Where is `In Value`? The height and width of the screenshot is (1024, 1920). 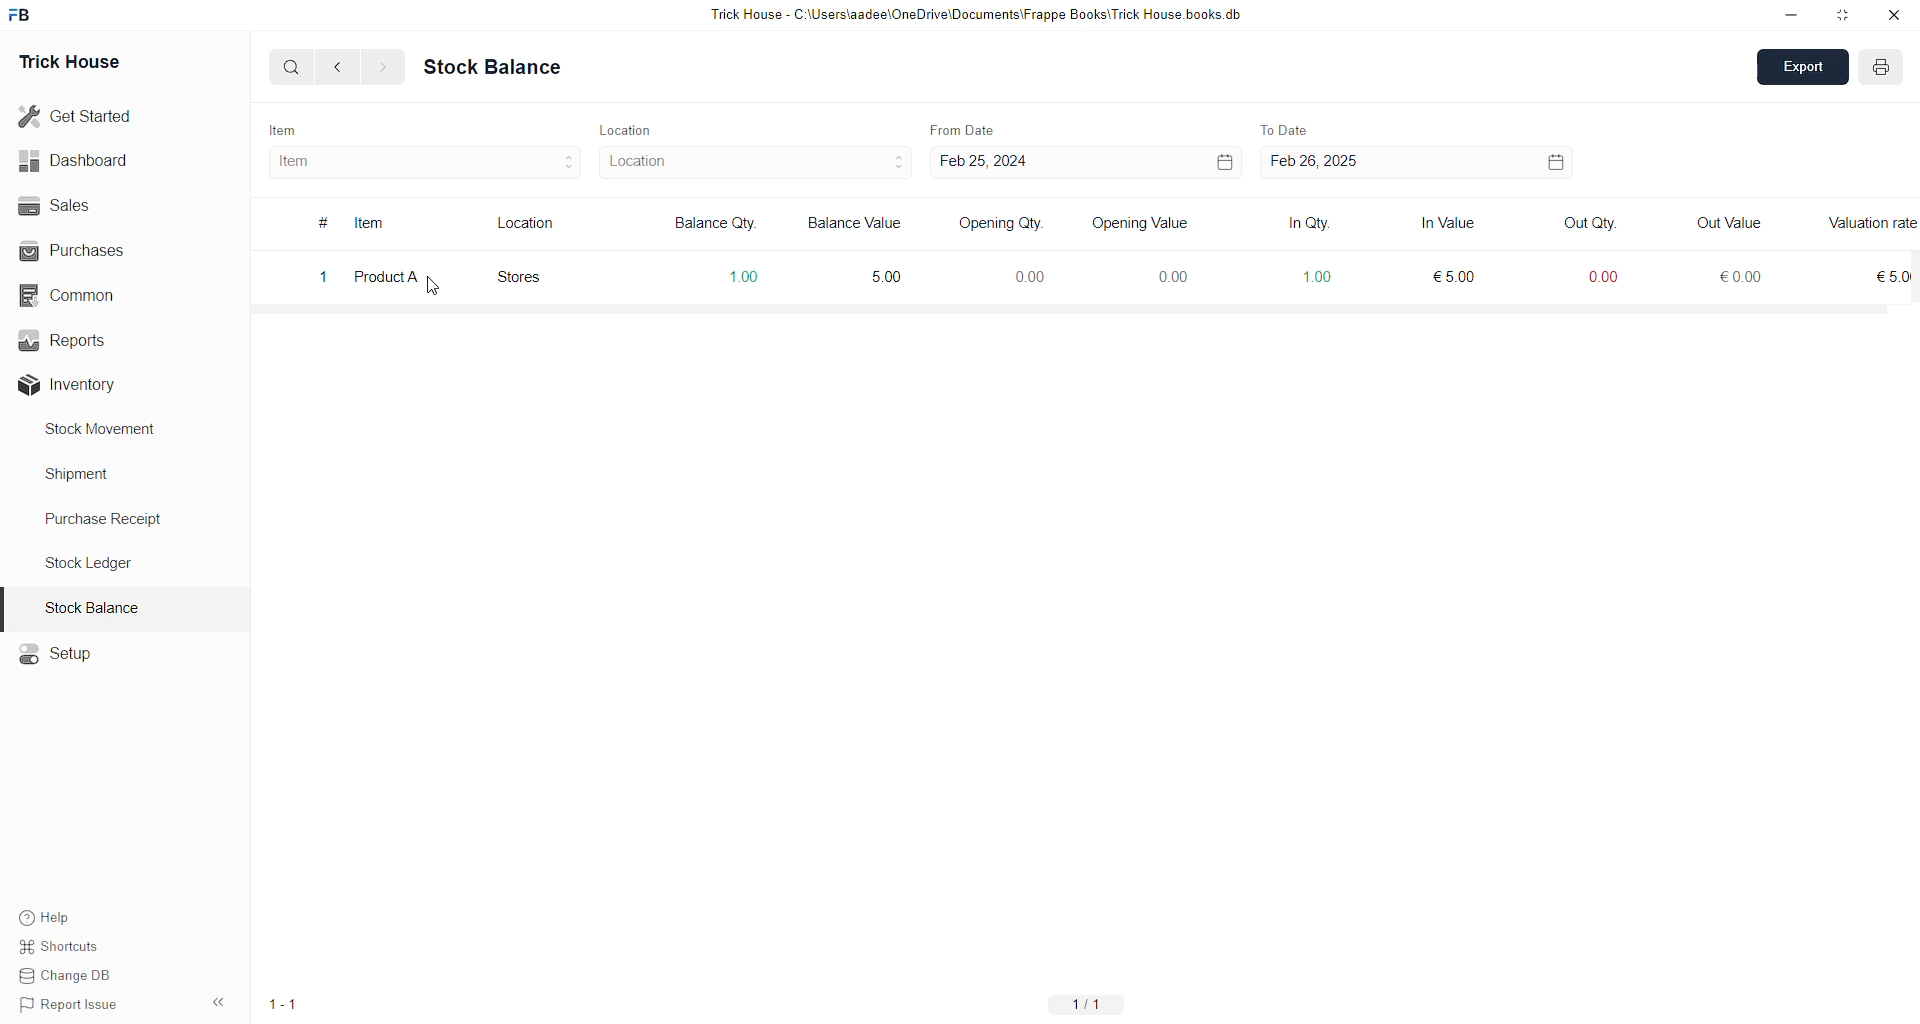 In Value is located at coordinates (1449, 224).